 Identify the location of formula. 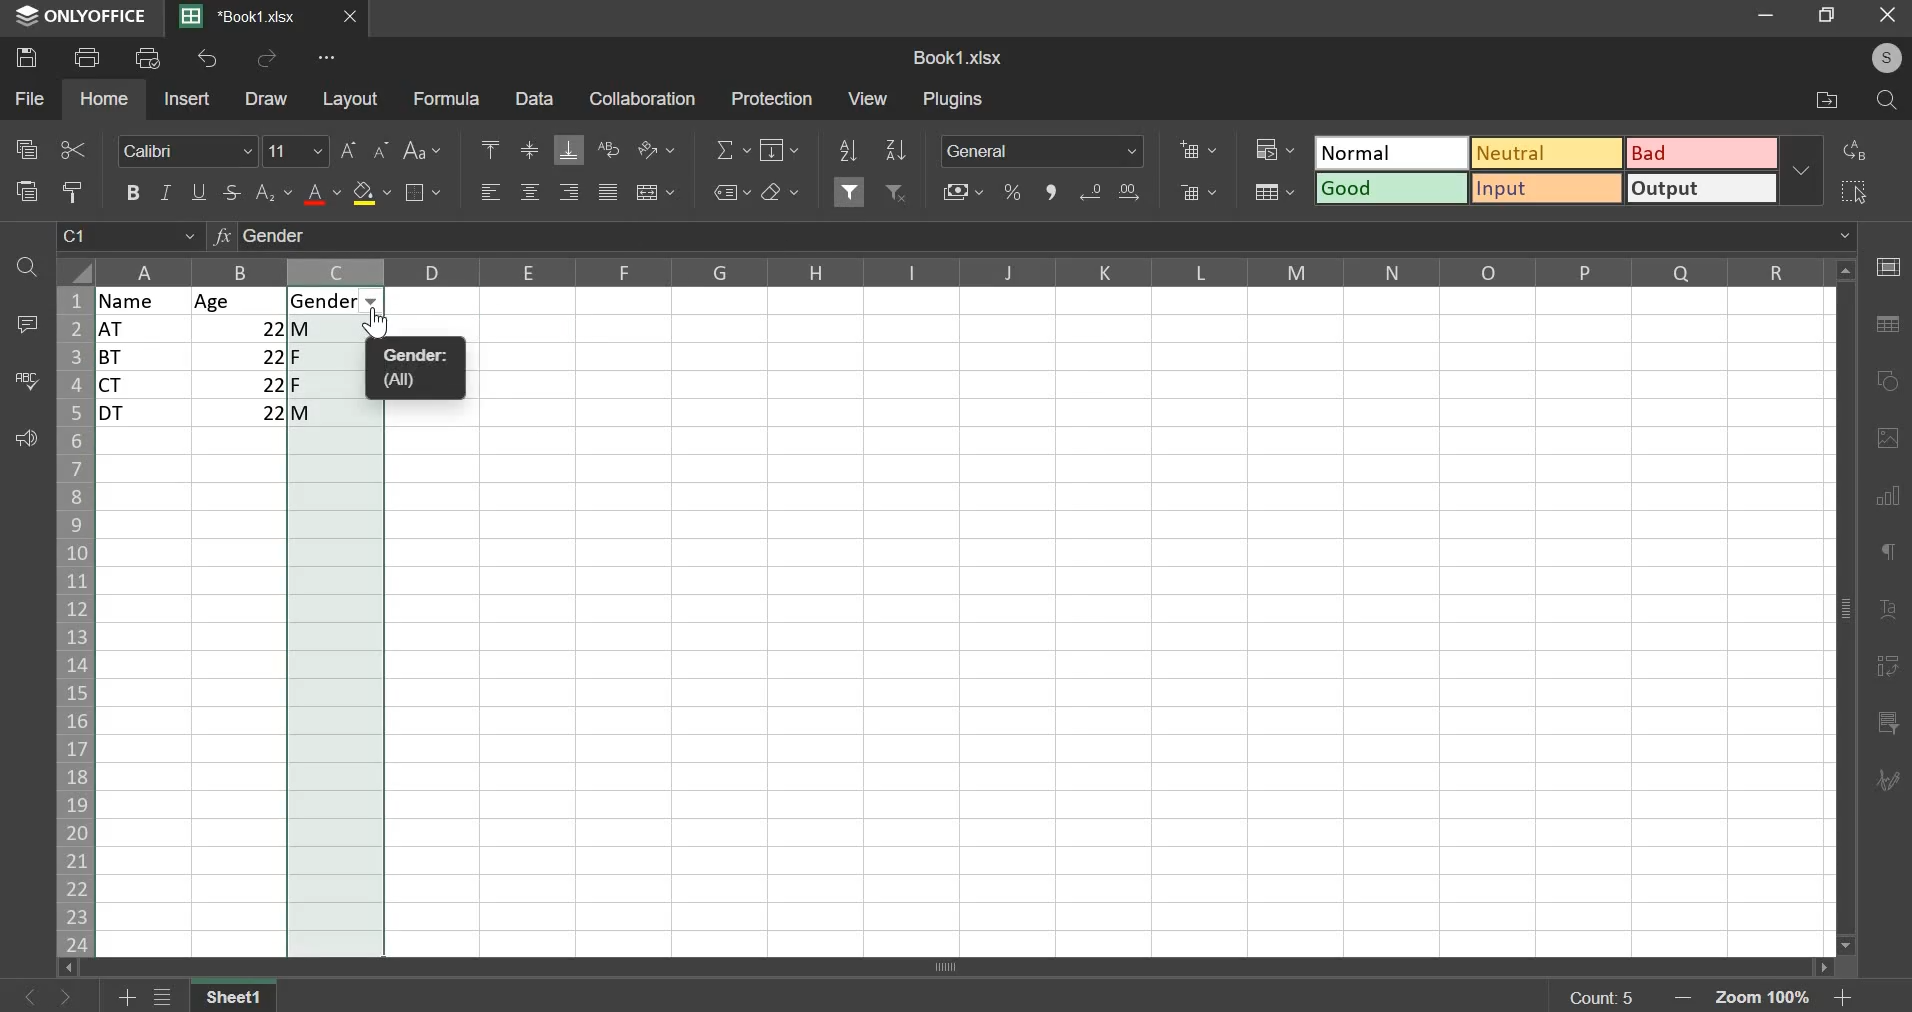
(445, 98).